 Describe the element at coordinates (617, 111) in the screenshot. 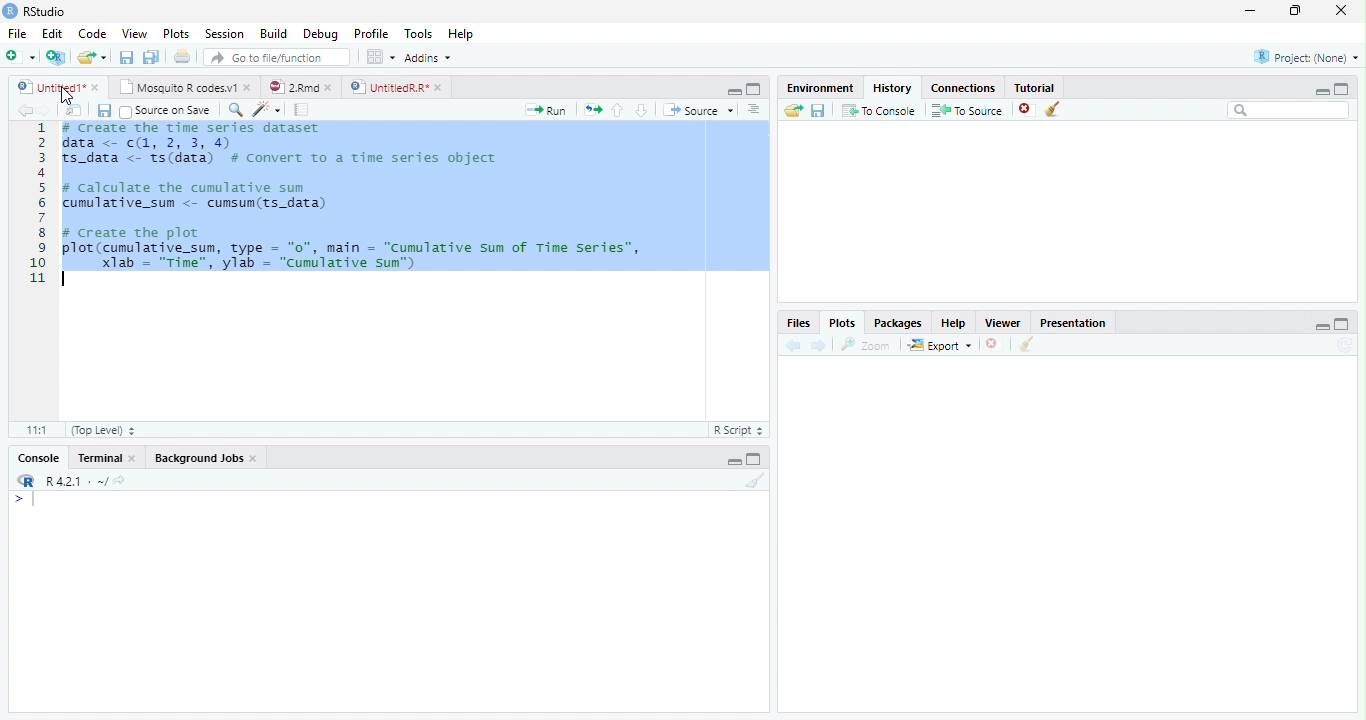

I see `Go to the previous section` at that location.